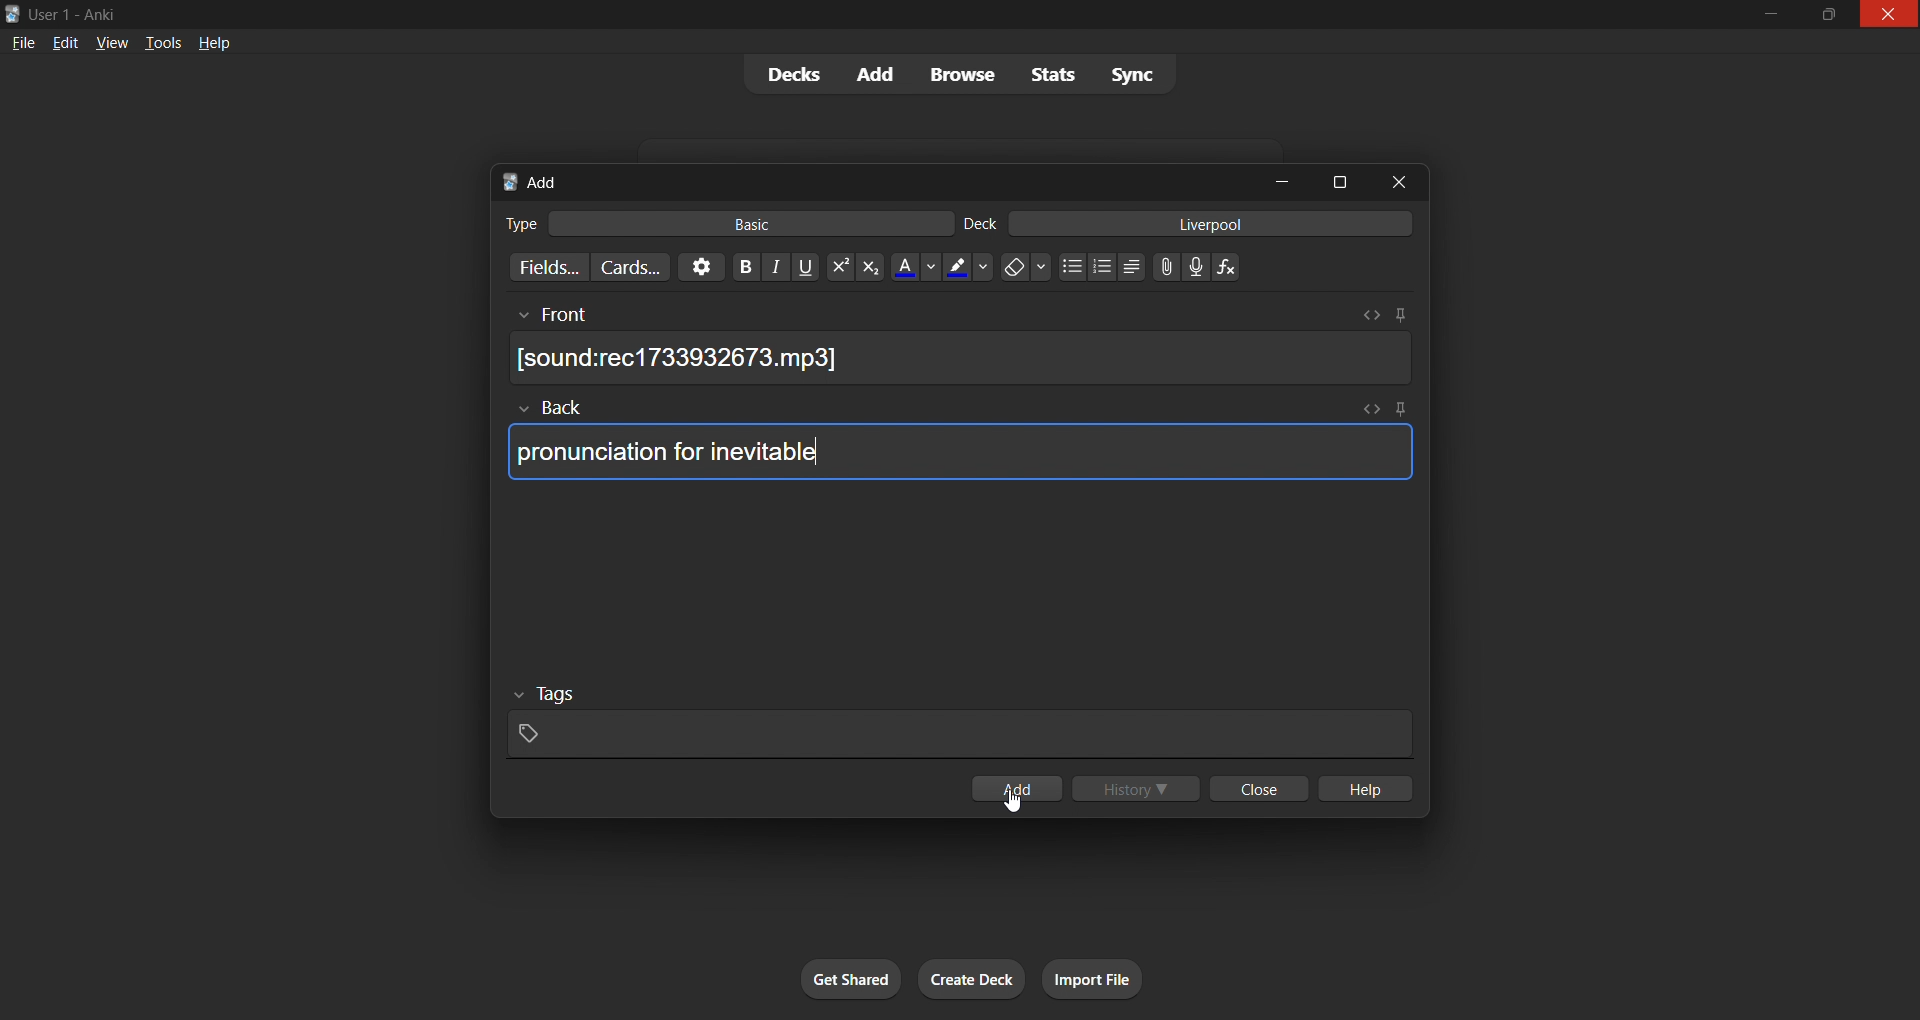  Describe the element at coordinates (968, 268) in the screenshot. I see `font highlight` at that location.